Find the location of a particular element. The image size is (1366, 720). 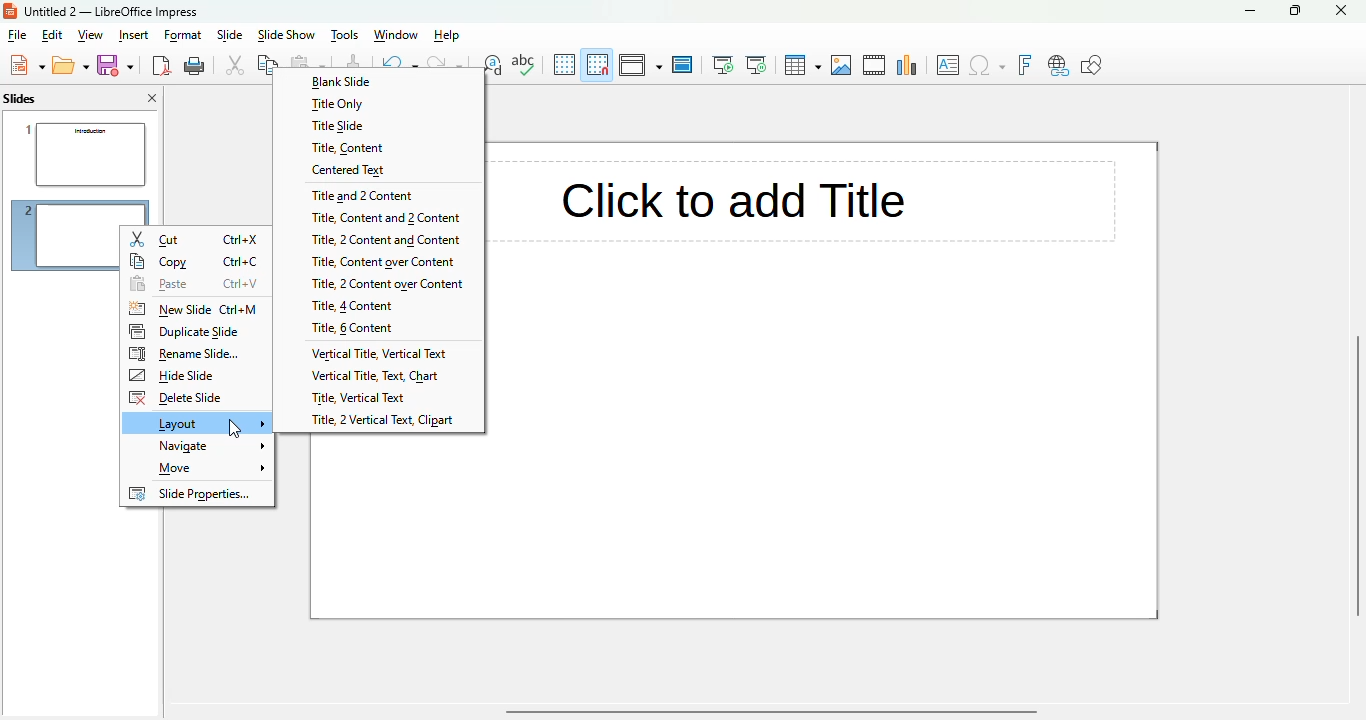

new is located at coordinates (27, 65).